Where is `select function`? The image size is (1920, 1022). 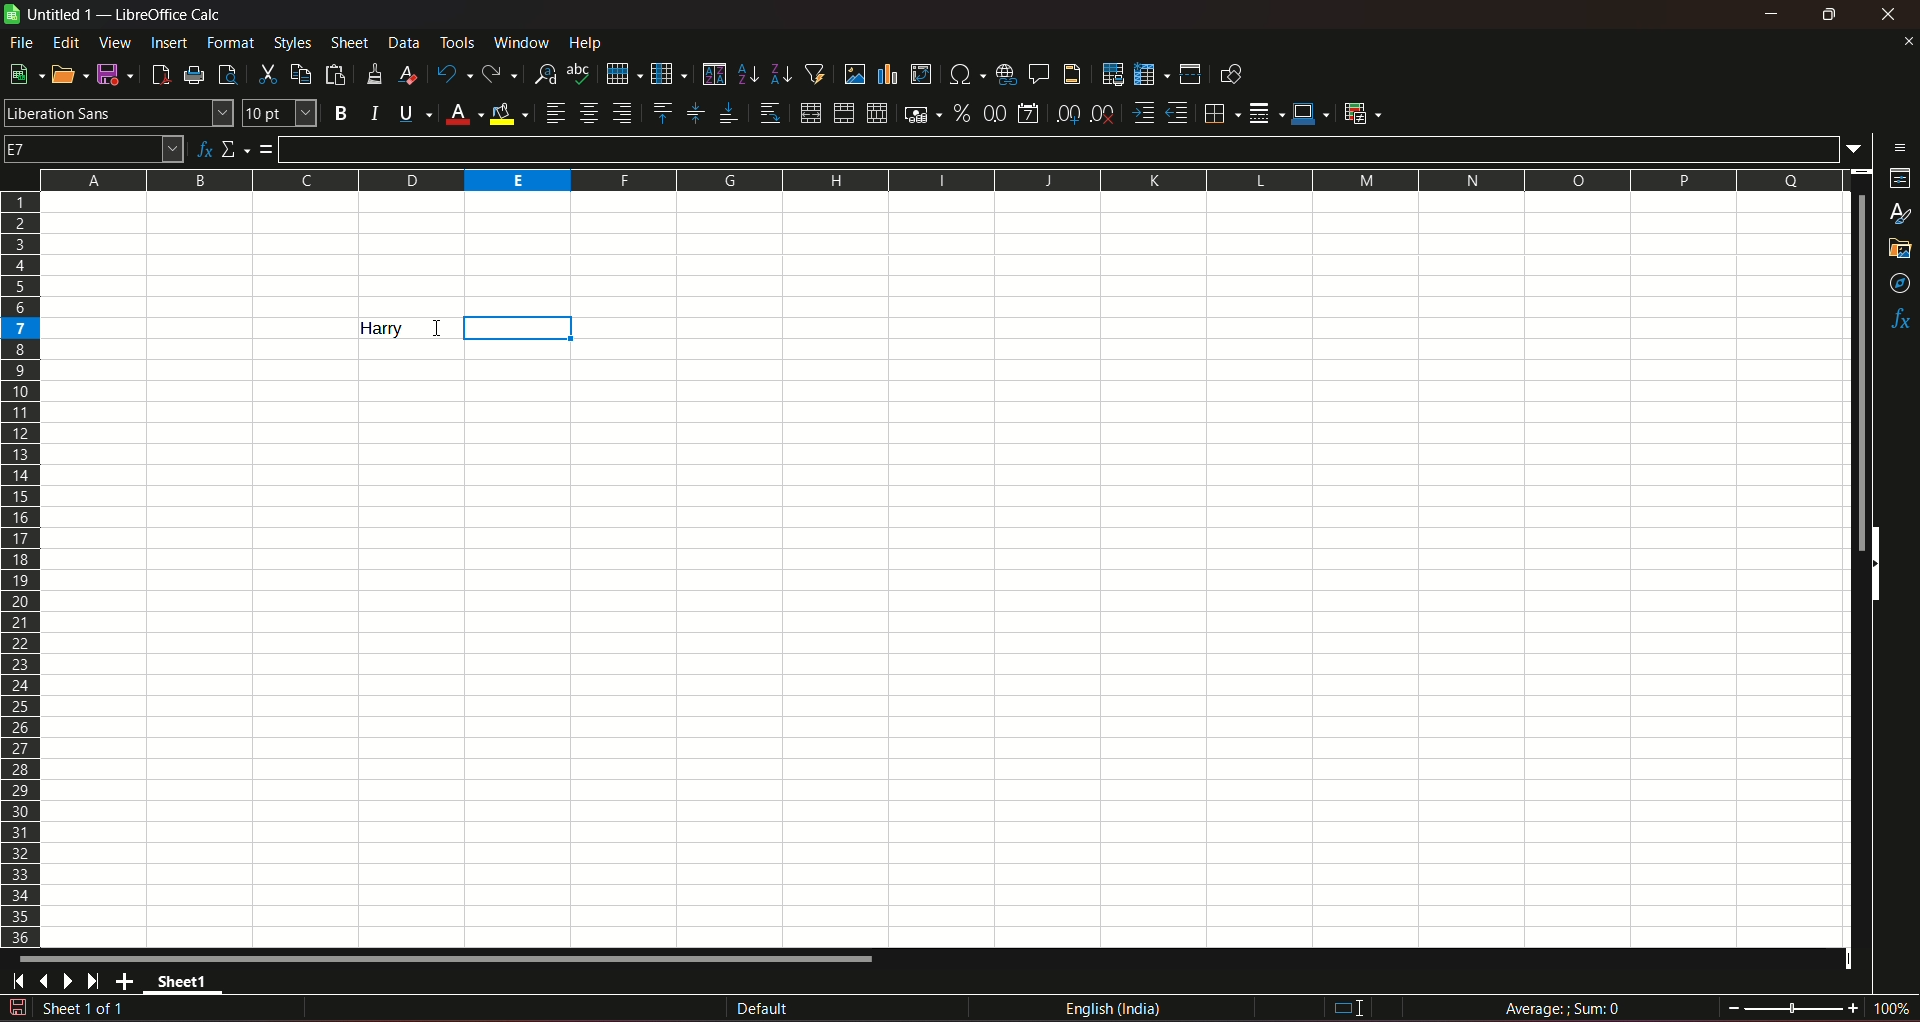
select function is located at coordinates (236, 148).